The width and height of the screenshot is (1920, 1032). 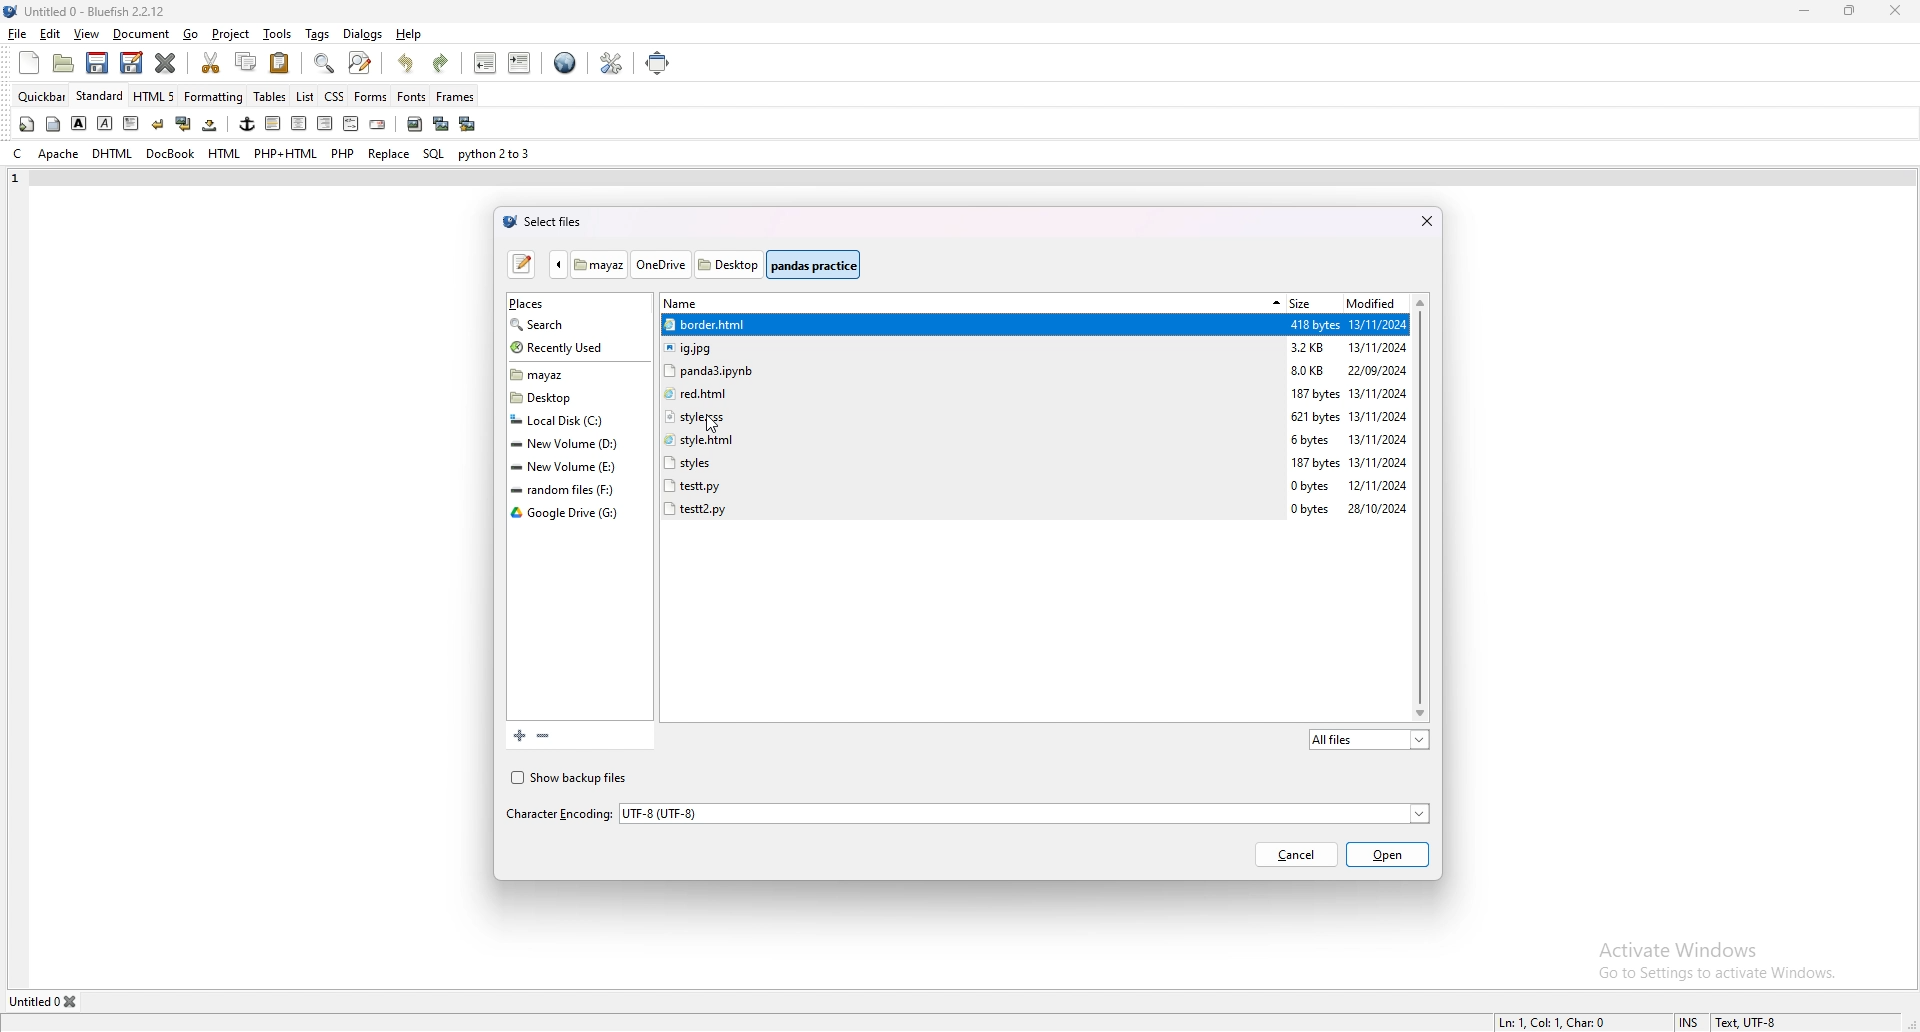 What do you see at coordinates (973, 347) in the screenshot?
I see `file` at bounding box center [973, 347].